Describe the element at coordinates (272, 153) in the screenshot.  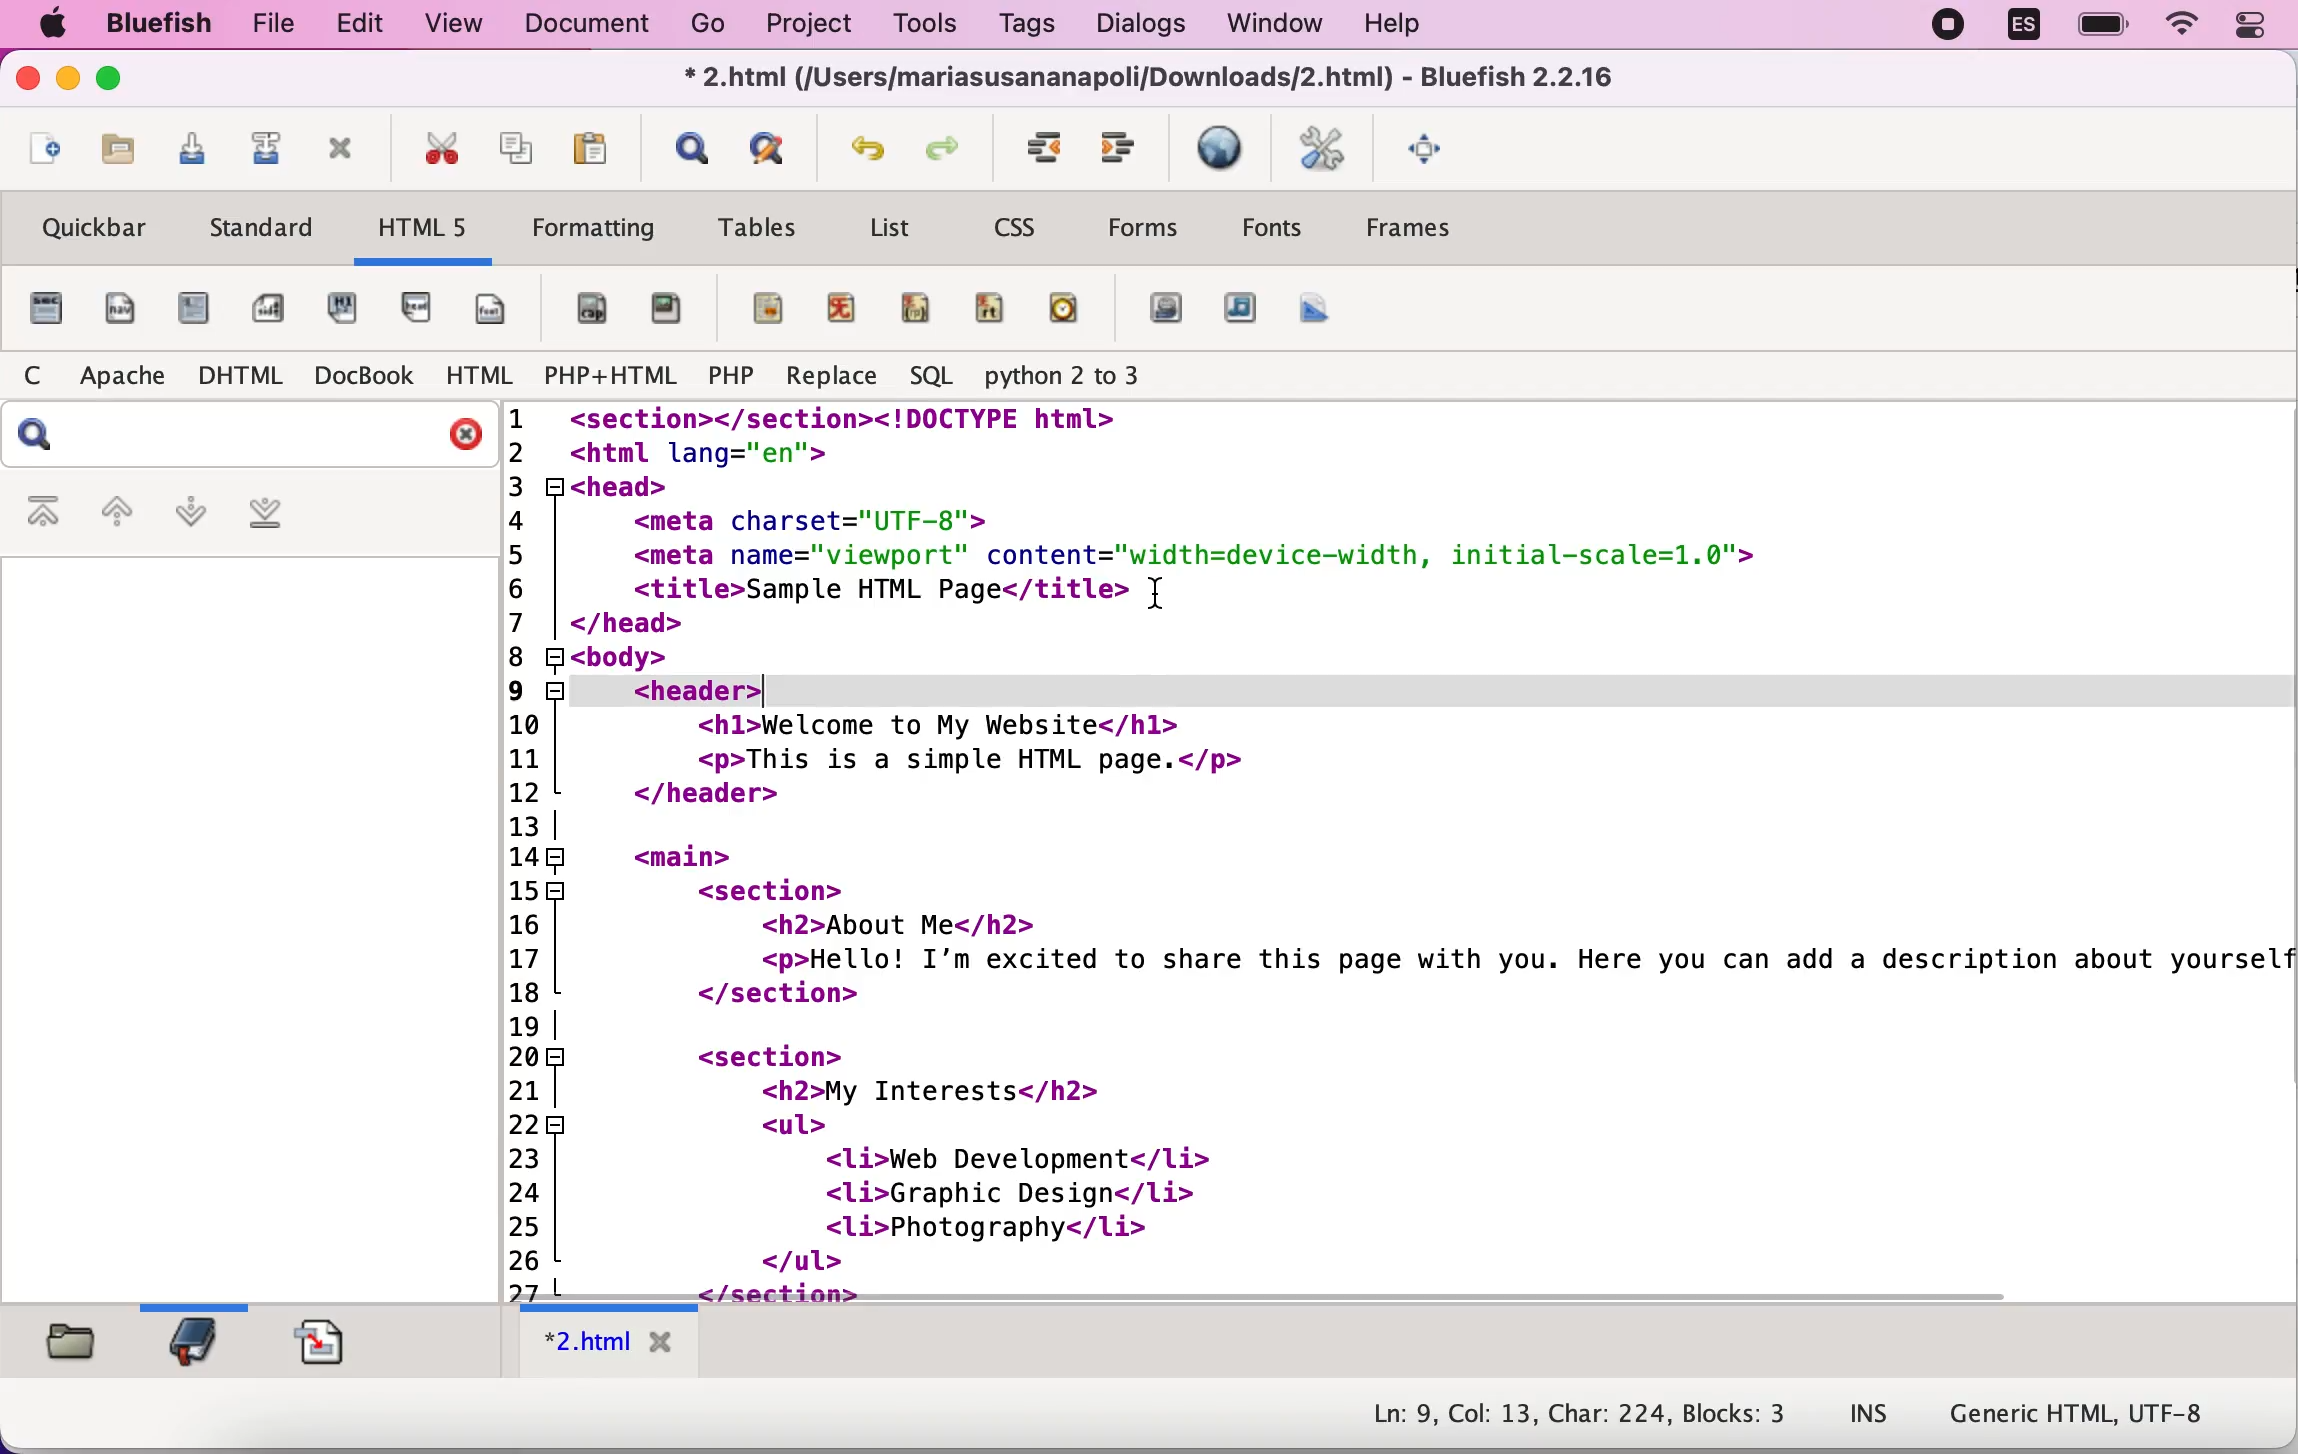
I see `save as` at that location.